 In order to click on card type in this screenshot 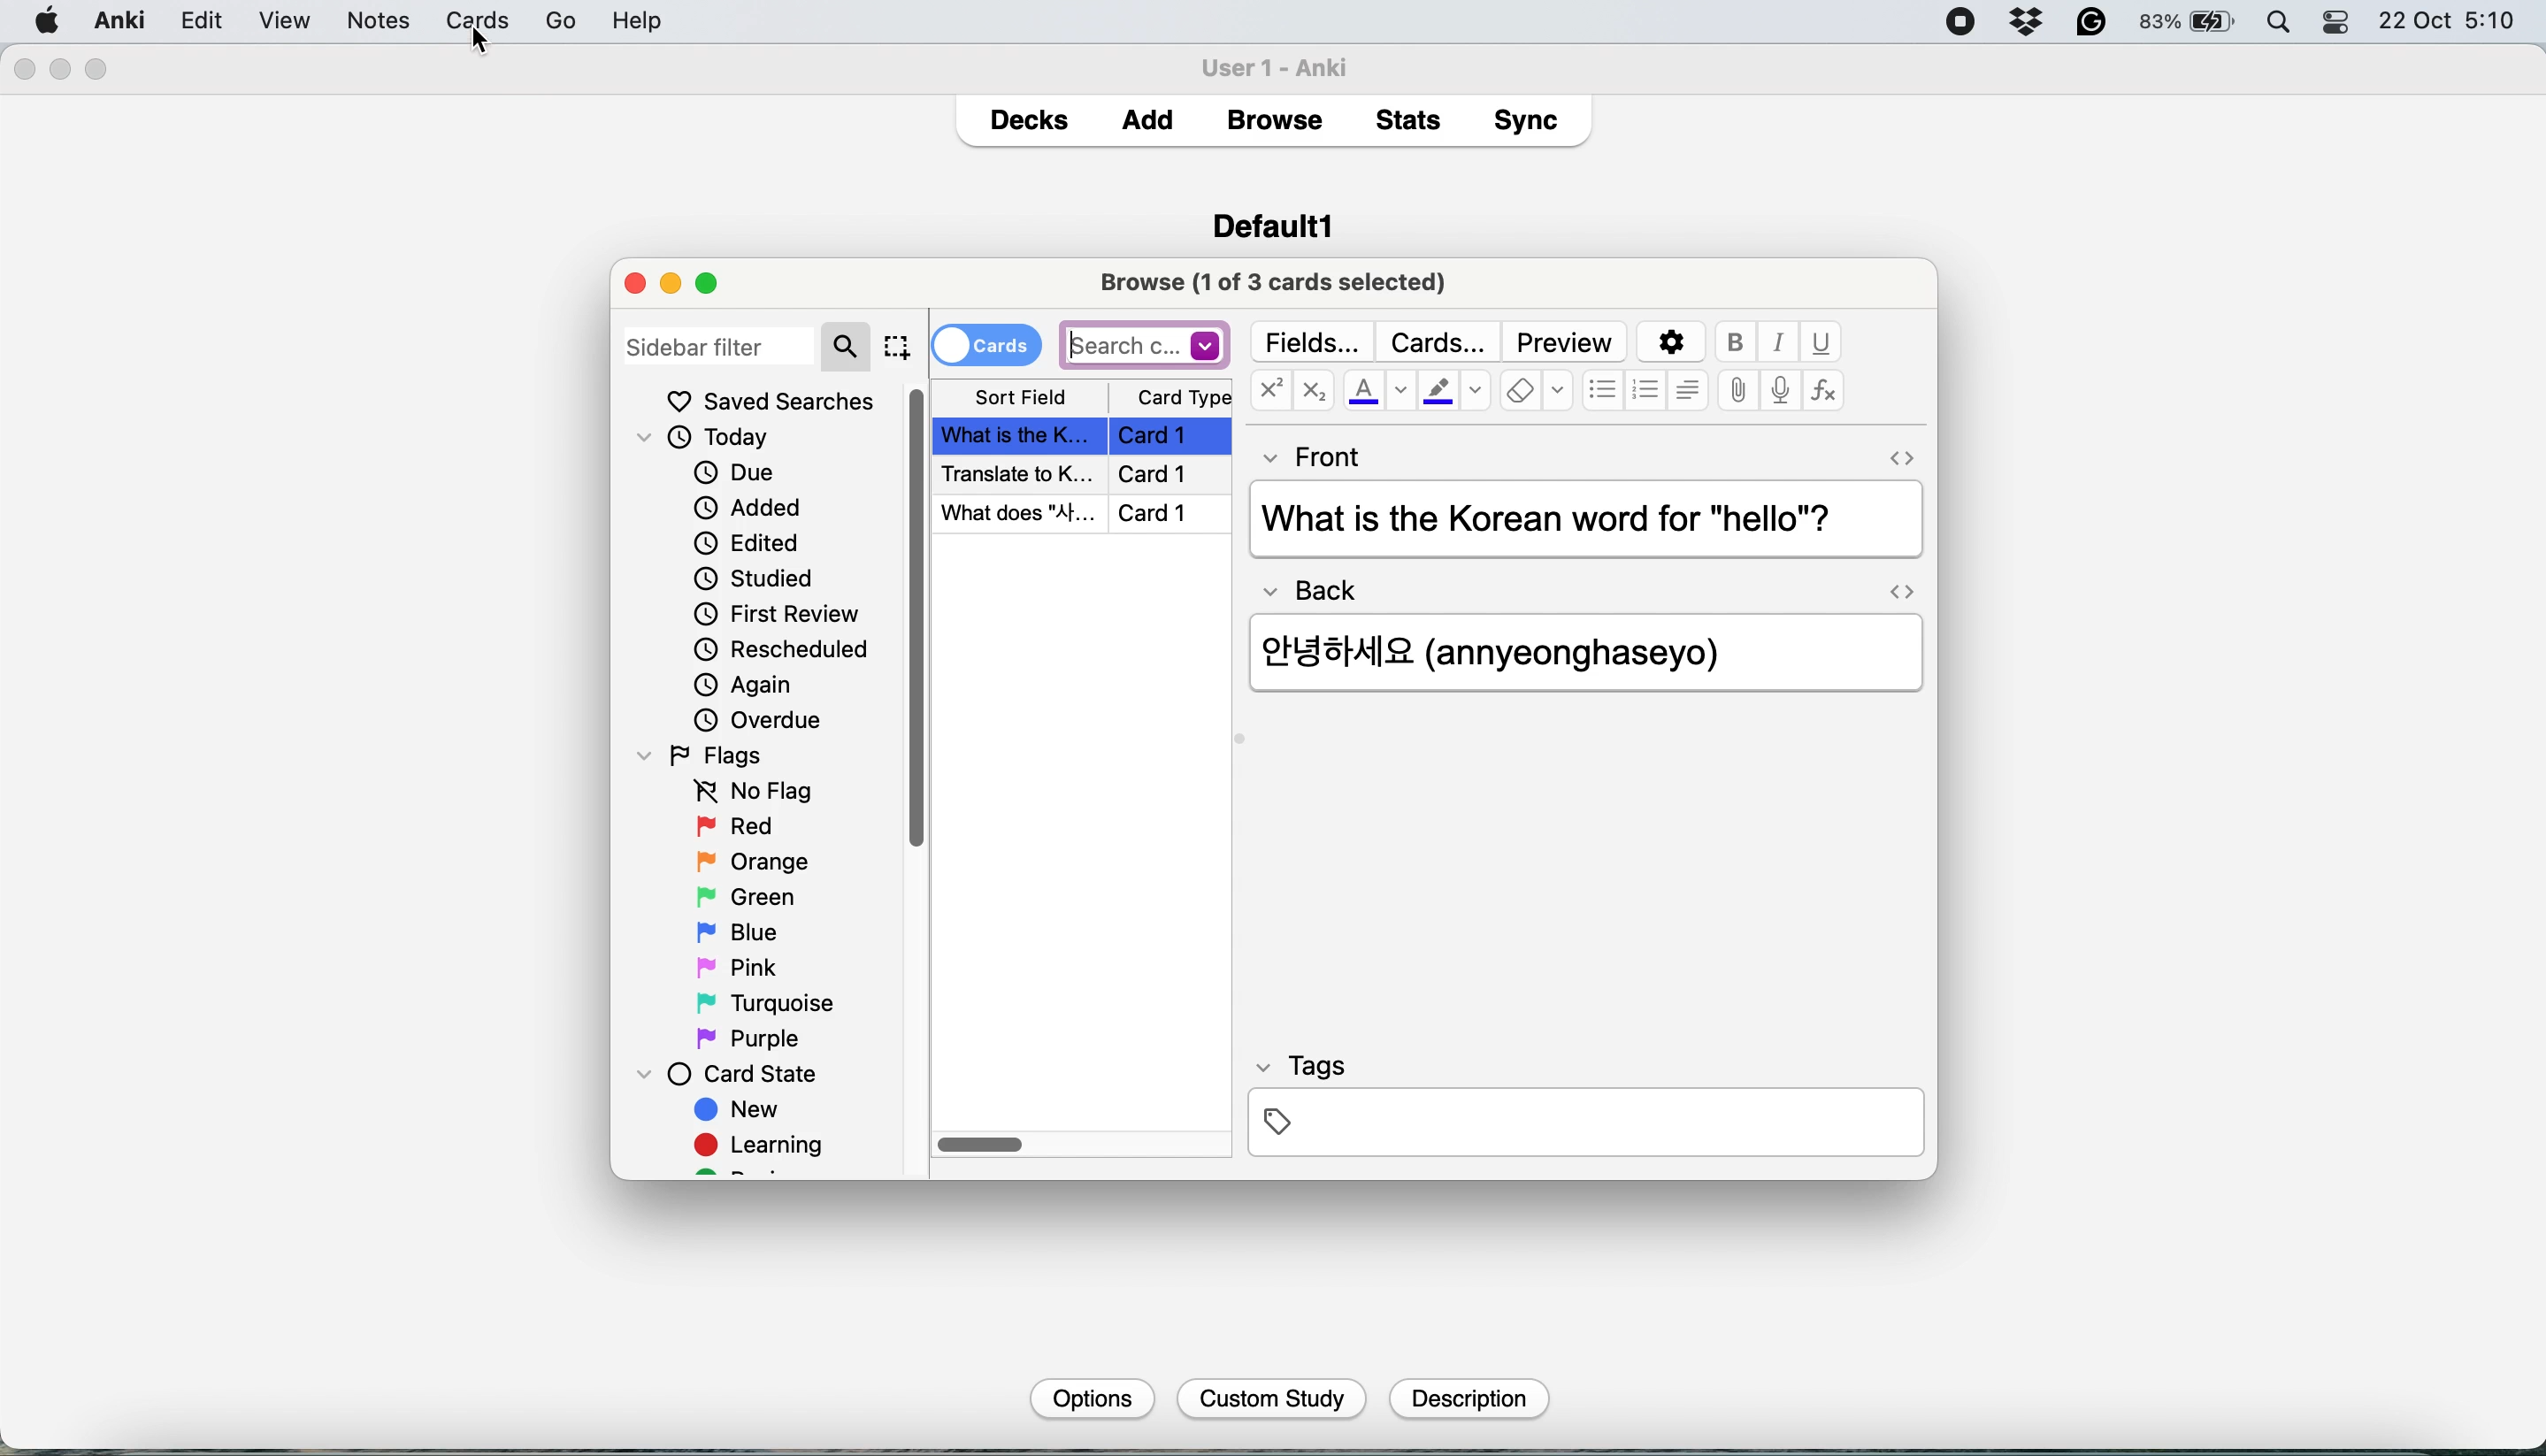, I will do `click(1181, 398)`.